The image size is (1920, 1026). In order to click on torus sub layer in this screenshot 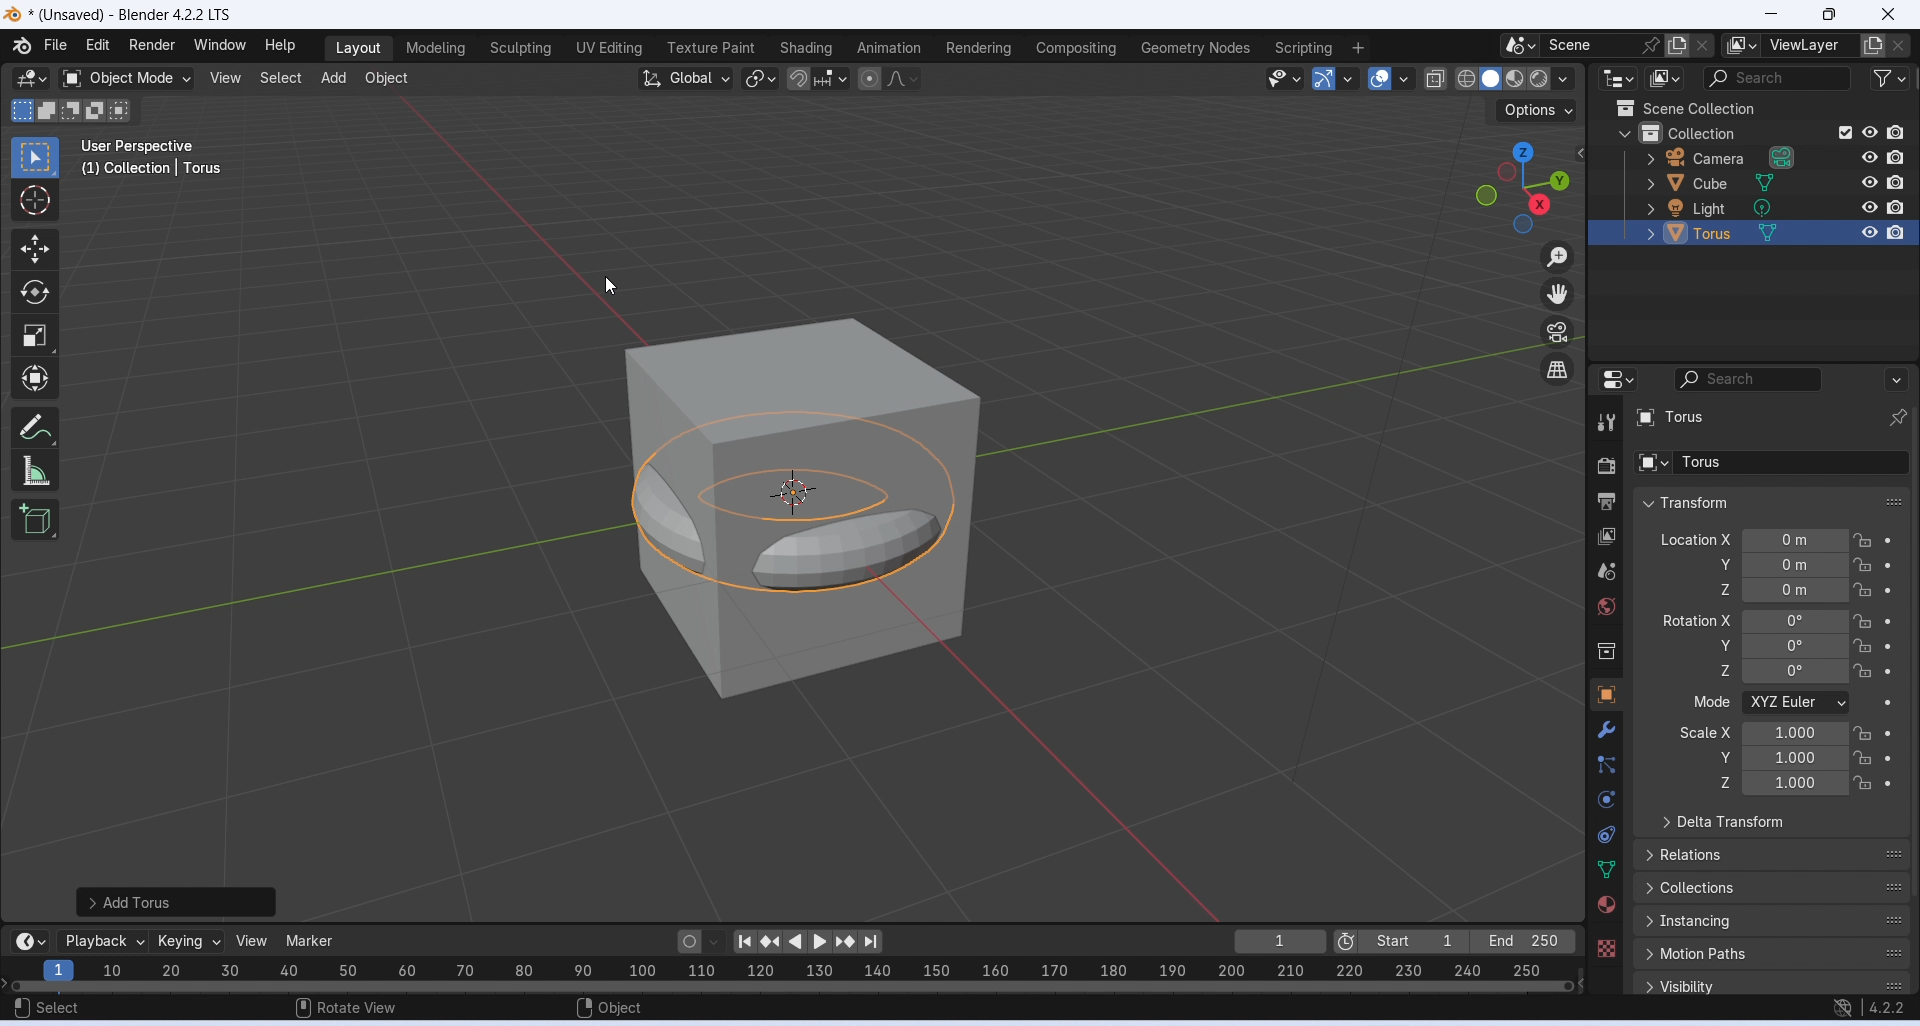, I will do `click(1766, 461)`.